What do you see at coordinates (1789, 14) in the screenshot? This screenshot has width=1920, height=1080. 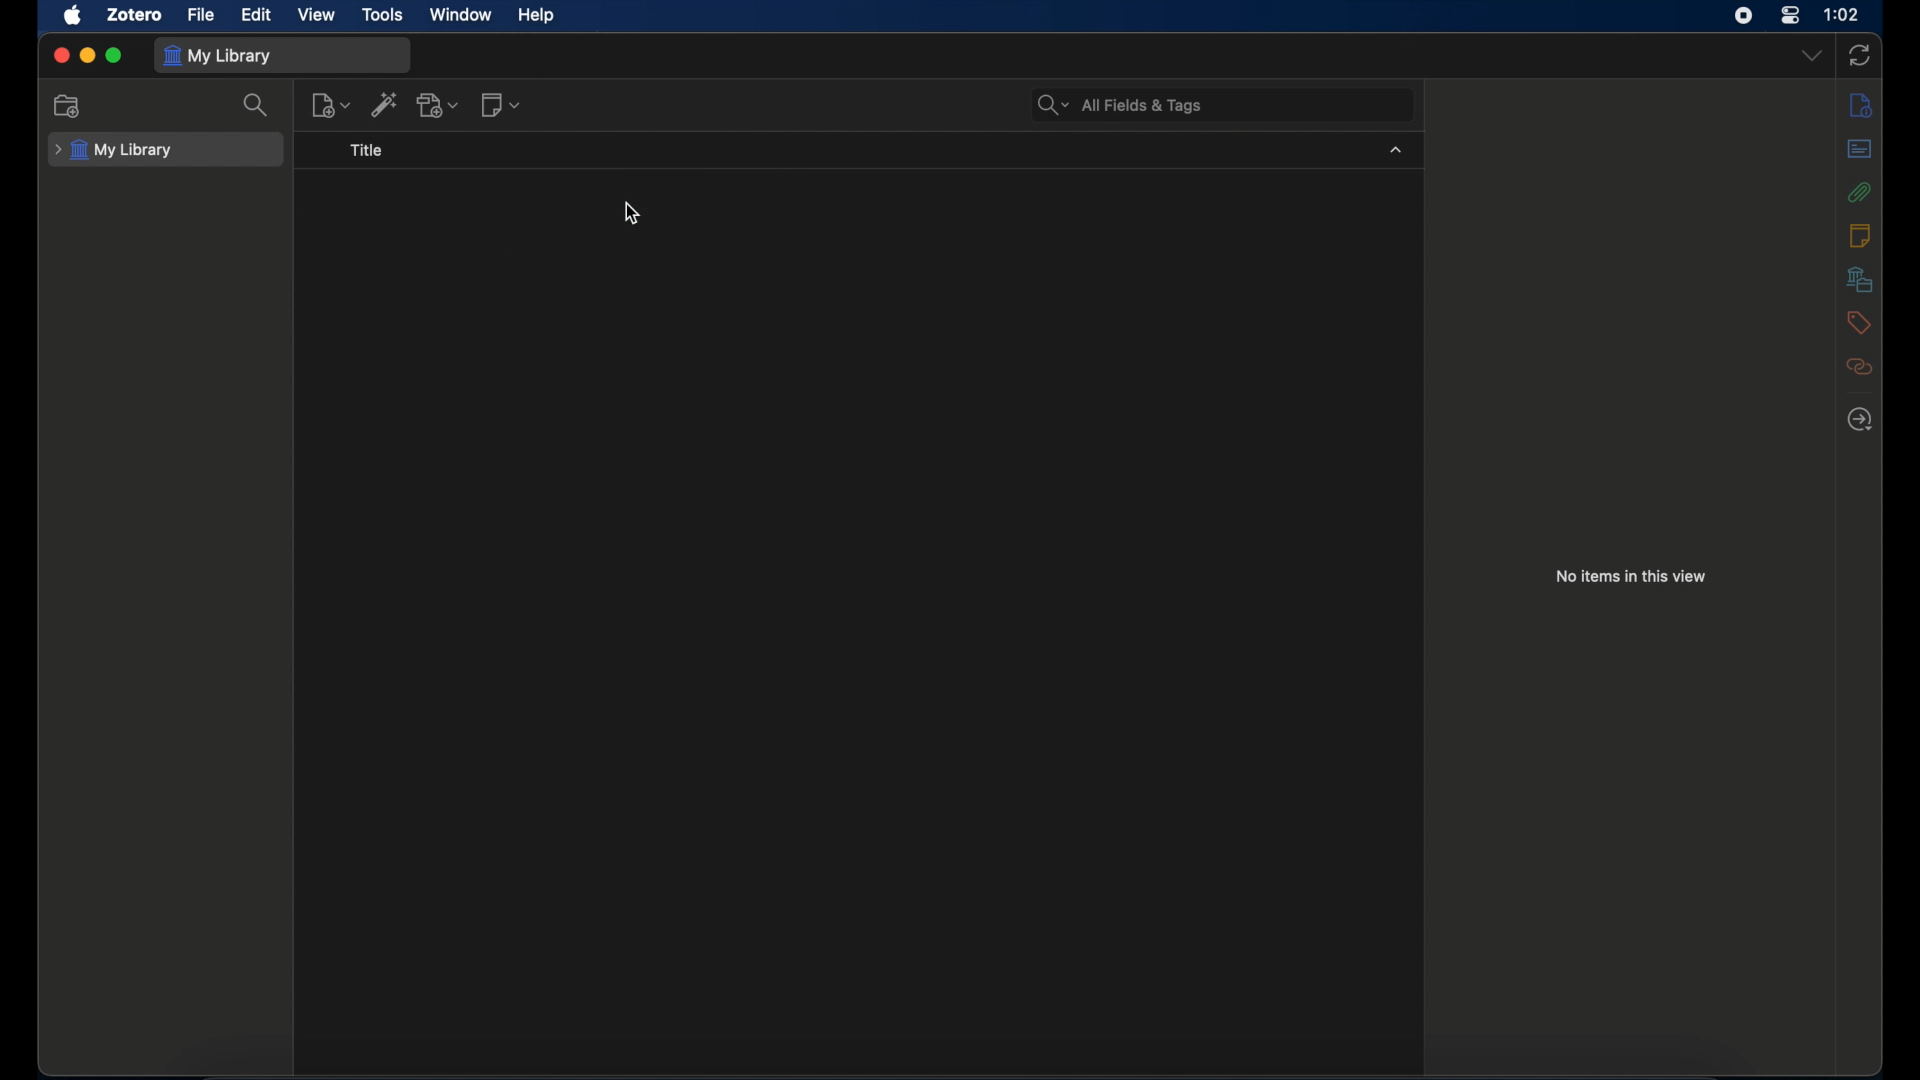 I see `control center` at bounding box center [1789, 14].